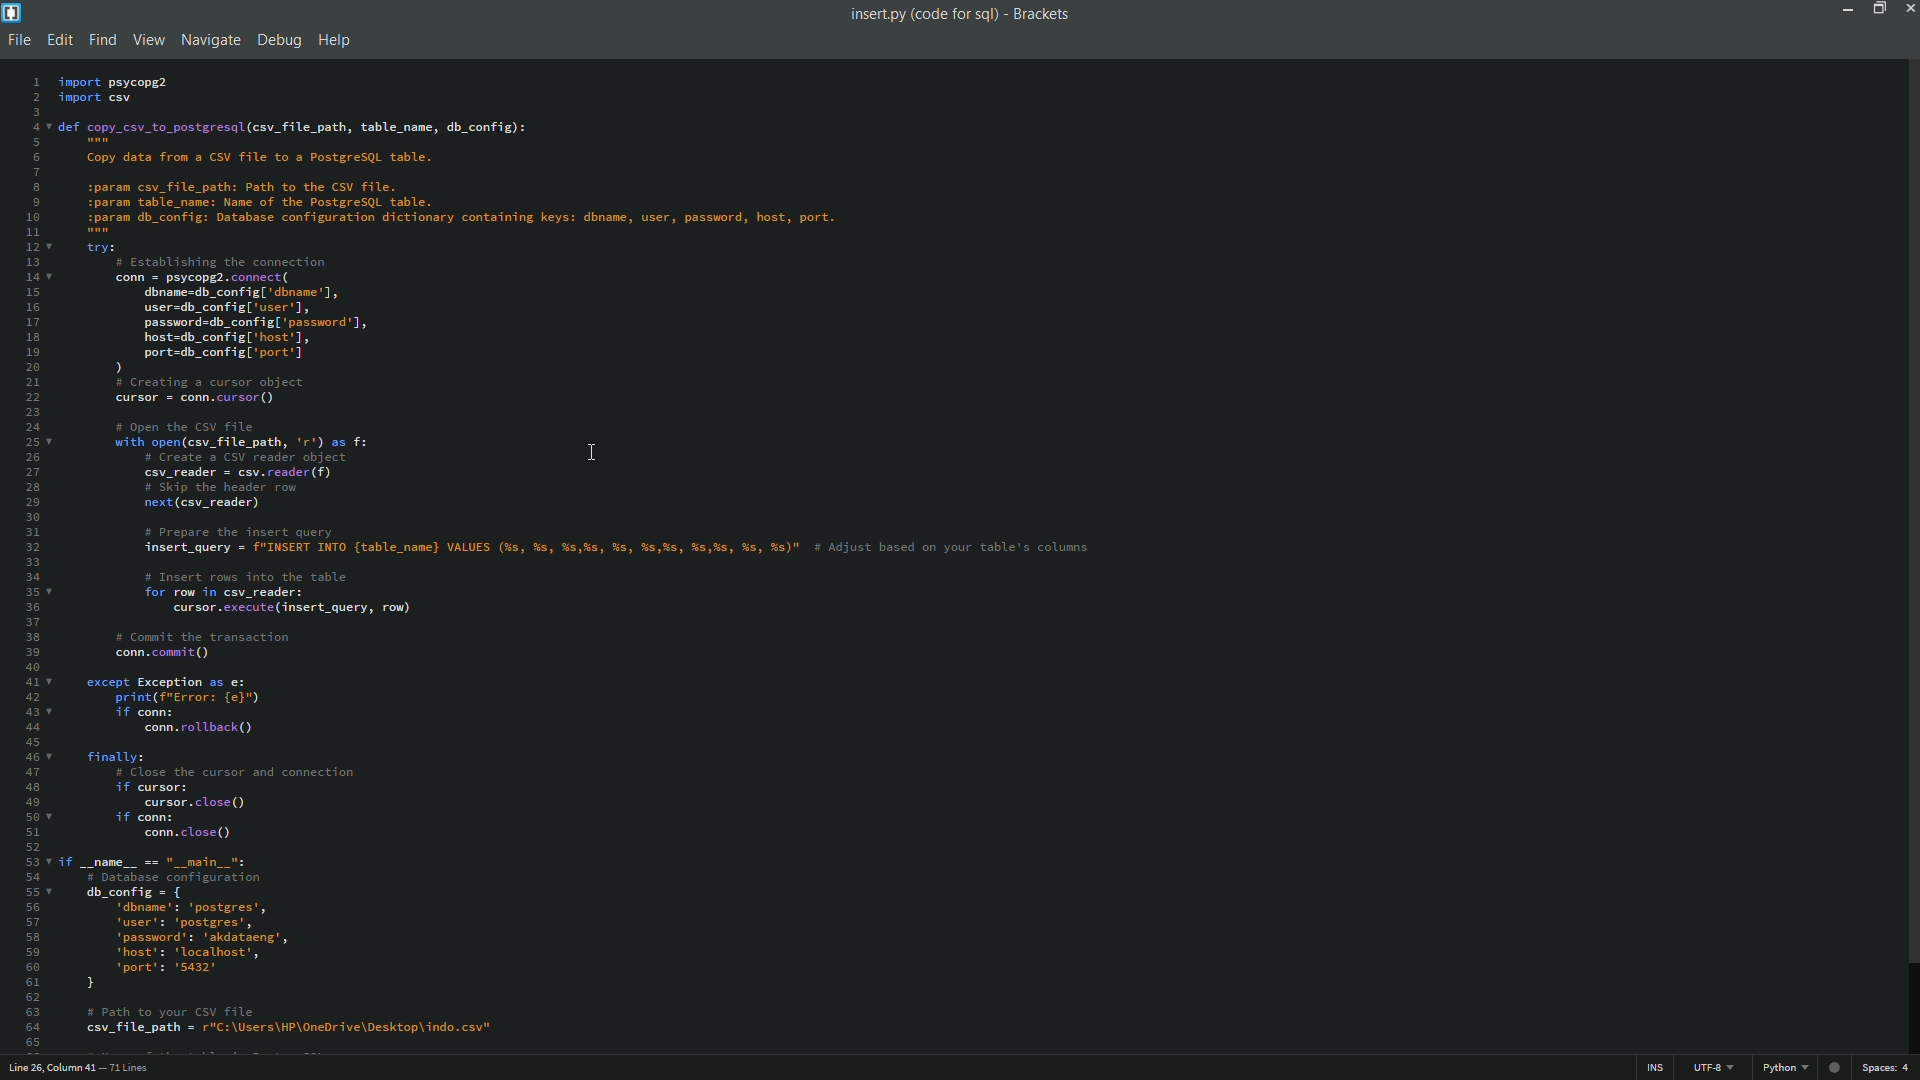 The width and height of the screenshot is (1920, 1080). What do you see at coordinates (1889, 1071) in the screenshot?
I see `spaces` at bounding box center [1889, 1071].